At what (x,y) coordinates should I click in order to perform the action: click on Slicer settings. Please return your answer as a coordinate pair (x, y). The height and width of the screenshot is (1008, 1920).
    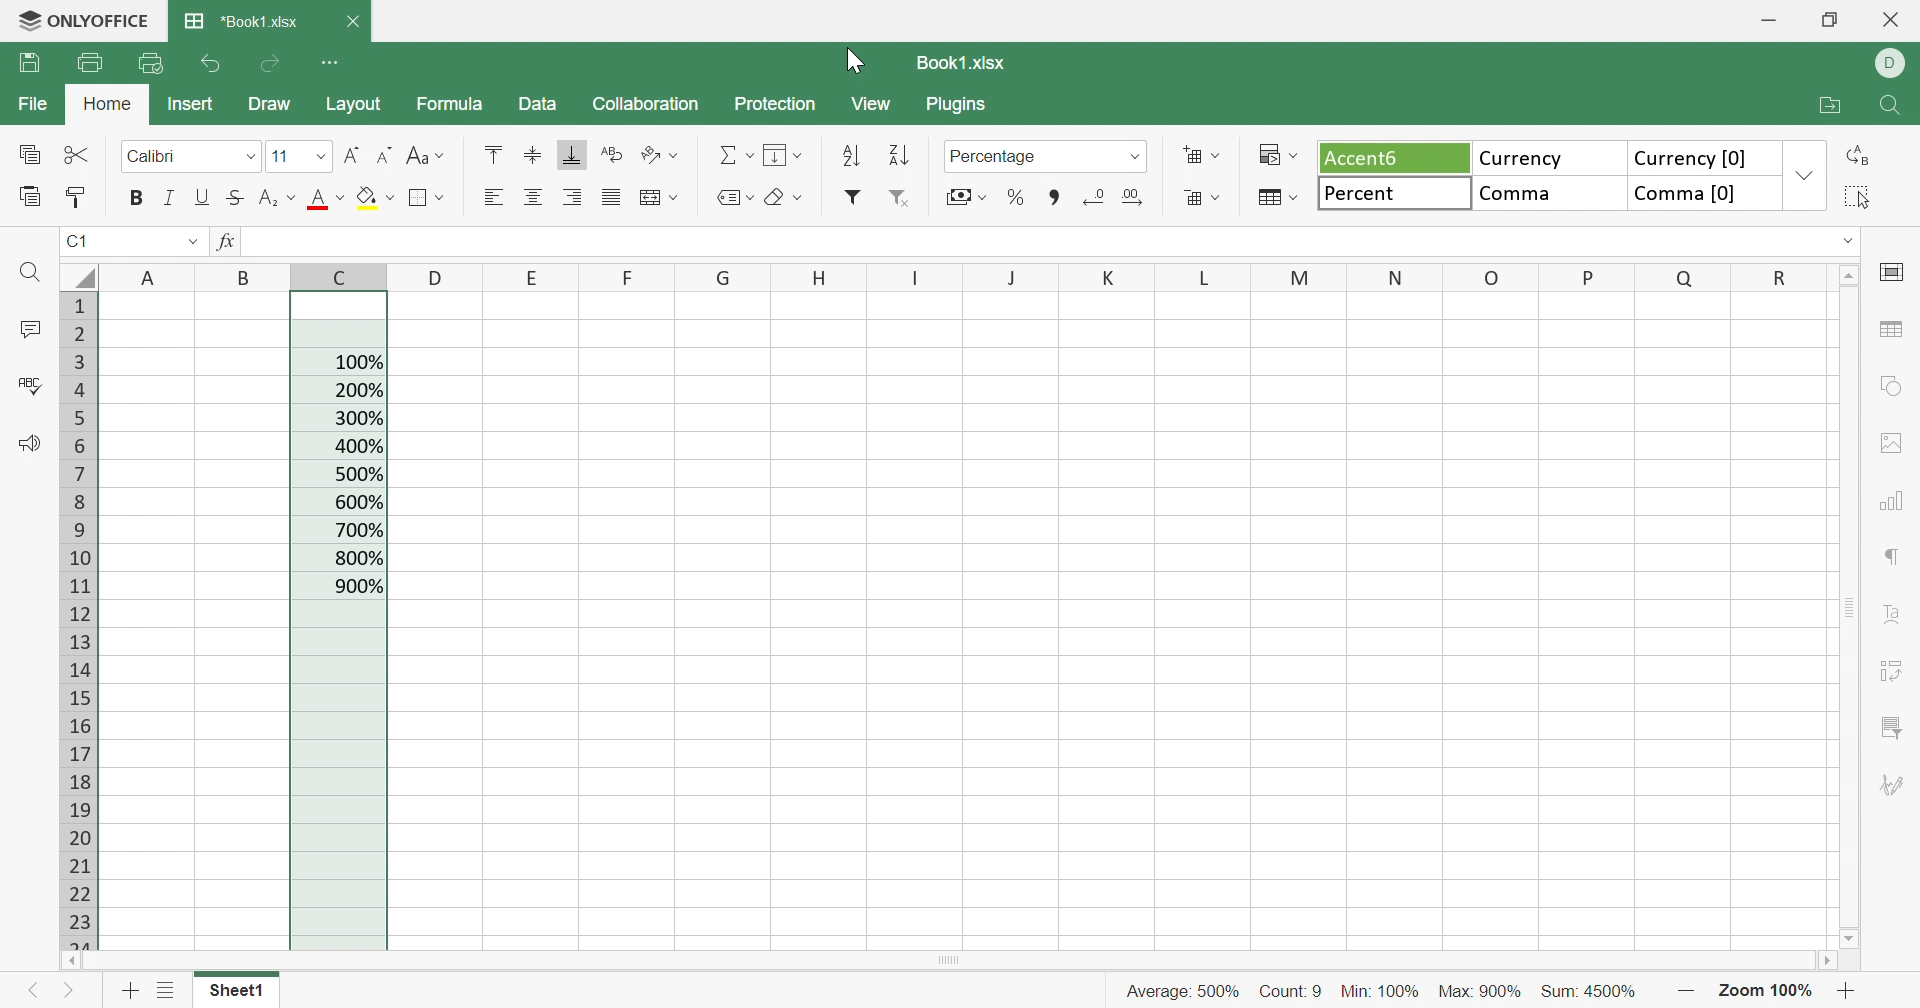
    Looking at the image, I should click on (1897, 724).